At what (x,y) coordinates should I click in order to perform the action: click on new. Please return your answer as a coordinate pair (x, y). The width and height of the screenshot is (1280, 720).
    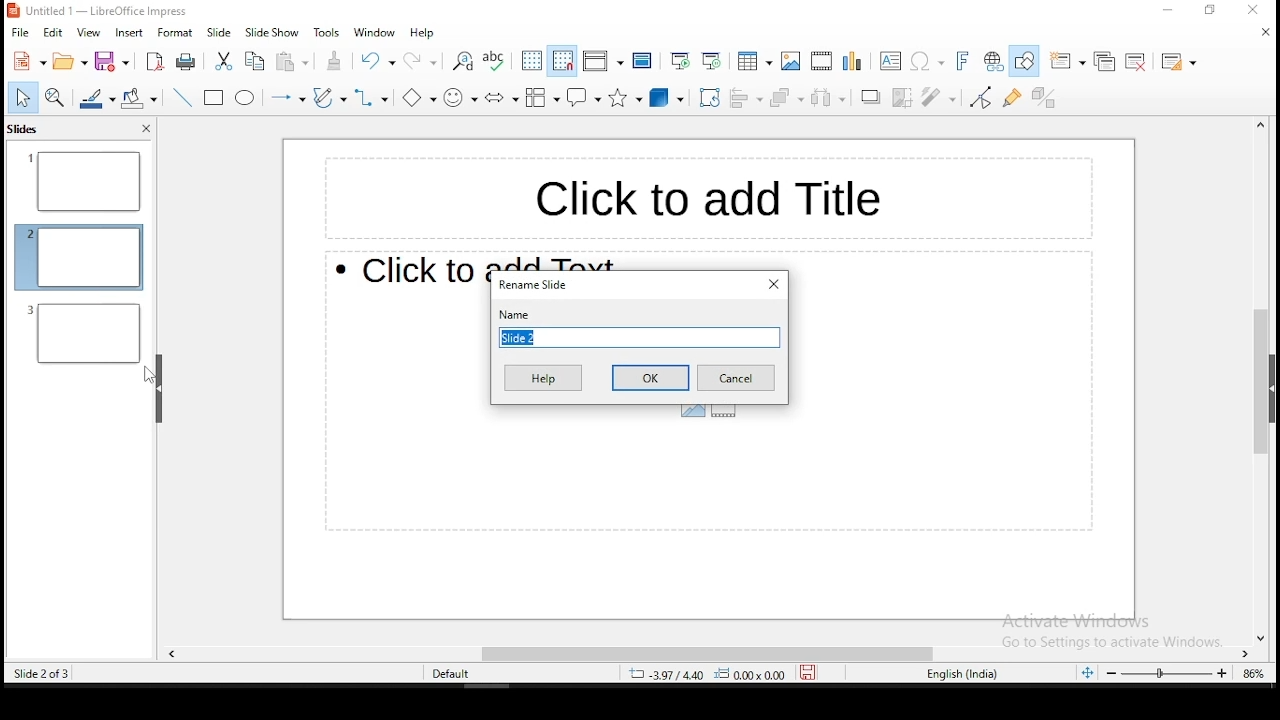
    Looking at the image, I should click on (28, 60).